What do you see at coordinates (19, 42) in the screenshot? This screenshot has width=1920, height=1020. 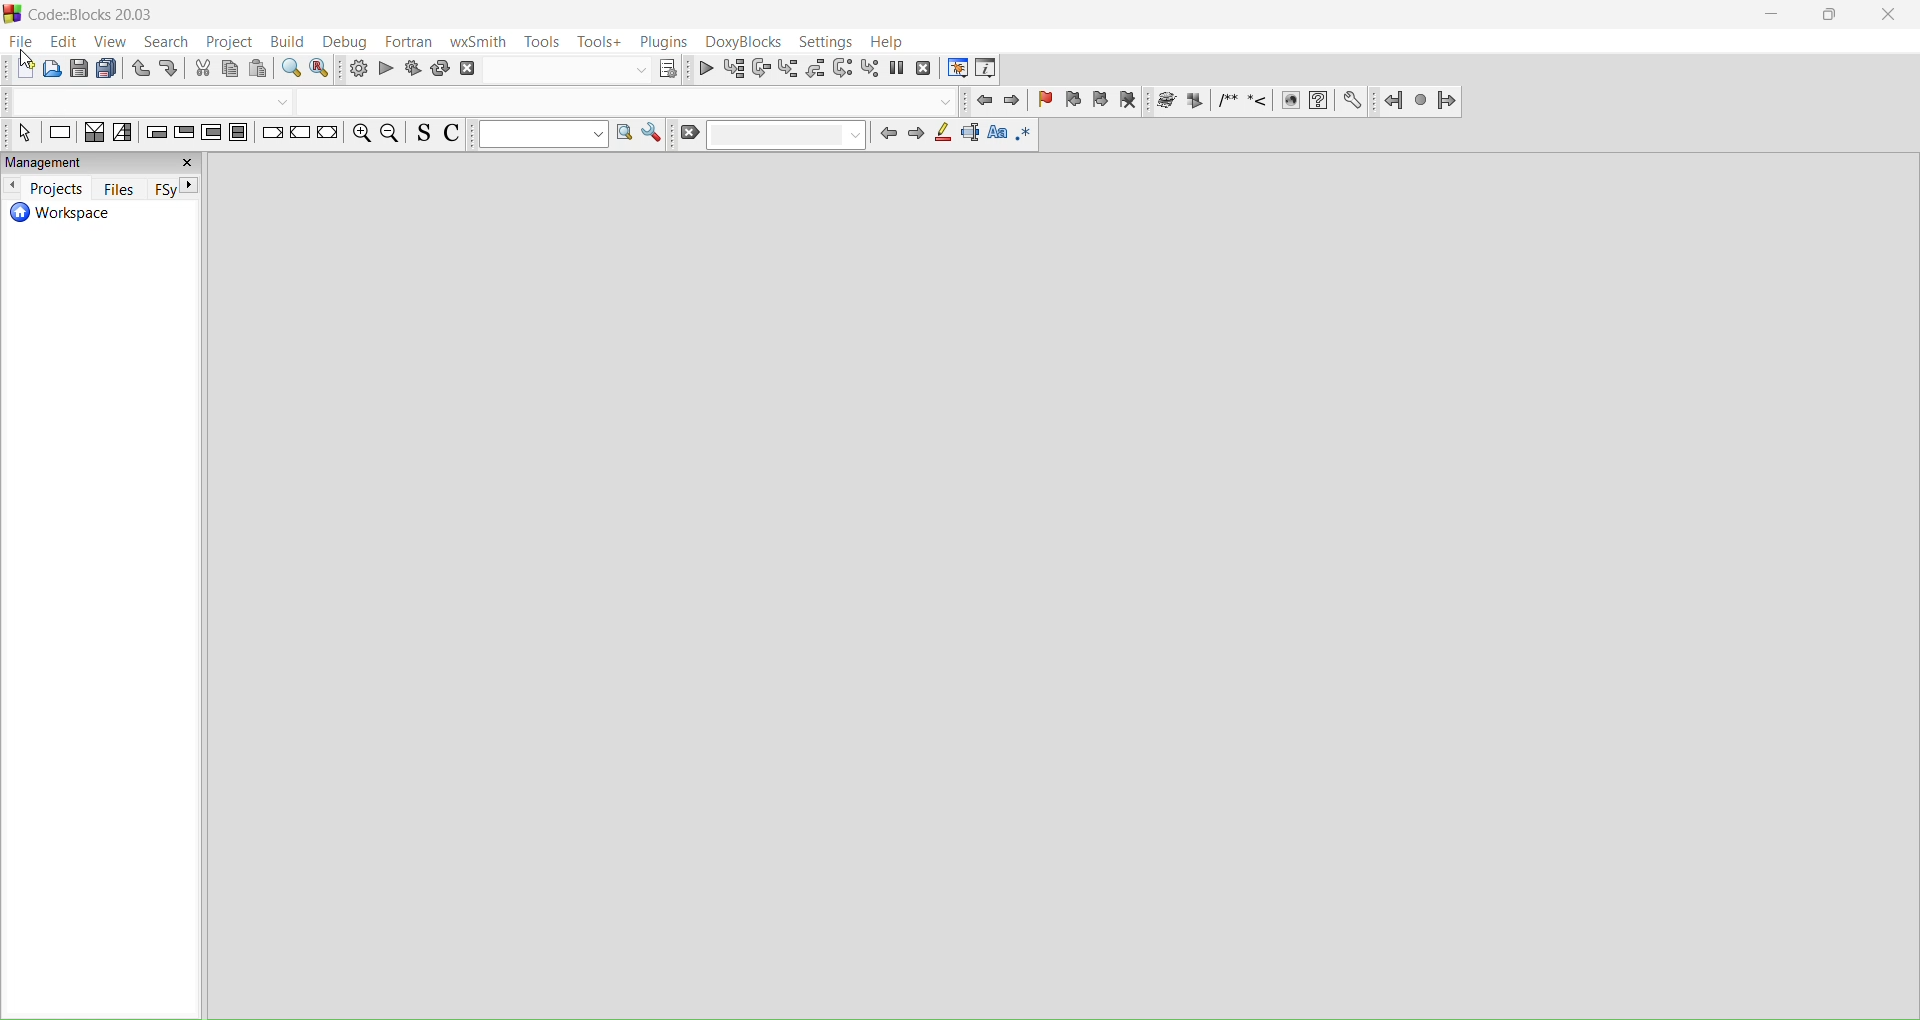 I see `file` at bounding box center [19, 42].